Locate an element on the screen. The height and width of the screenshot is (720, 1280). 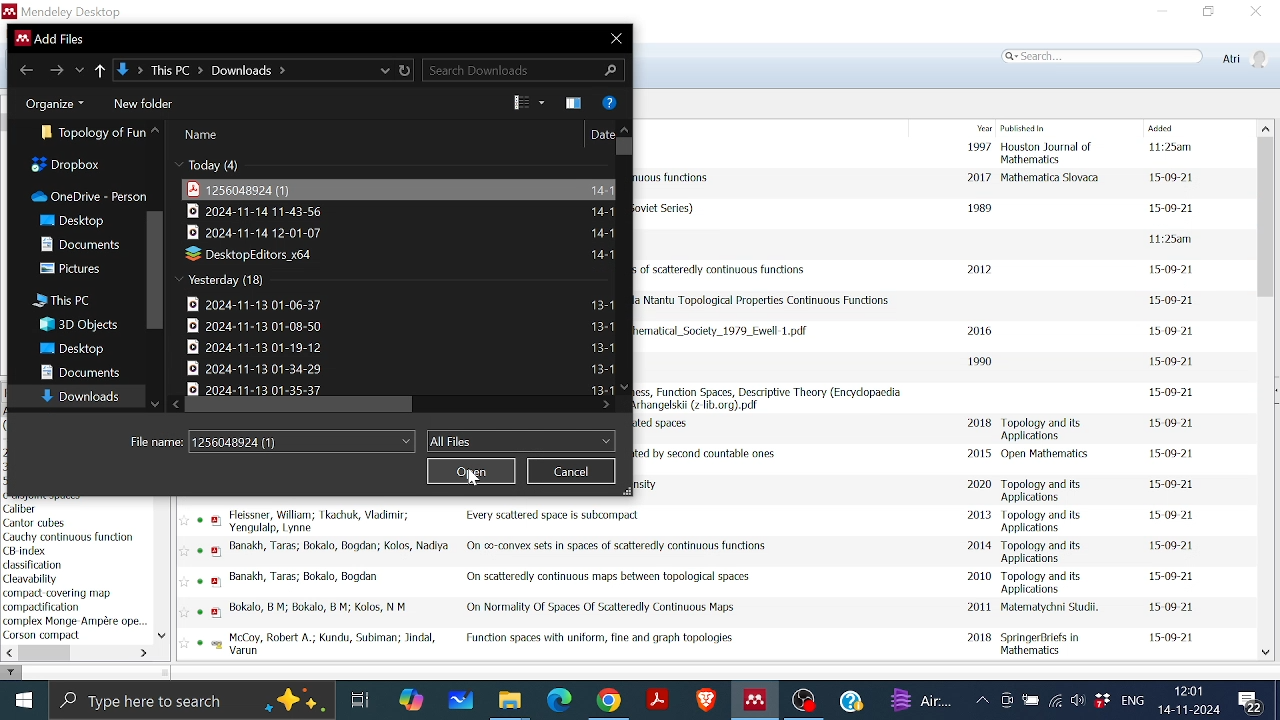
Minimize is located at coordinates (1162, 11).